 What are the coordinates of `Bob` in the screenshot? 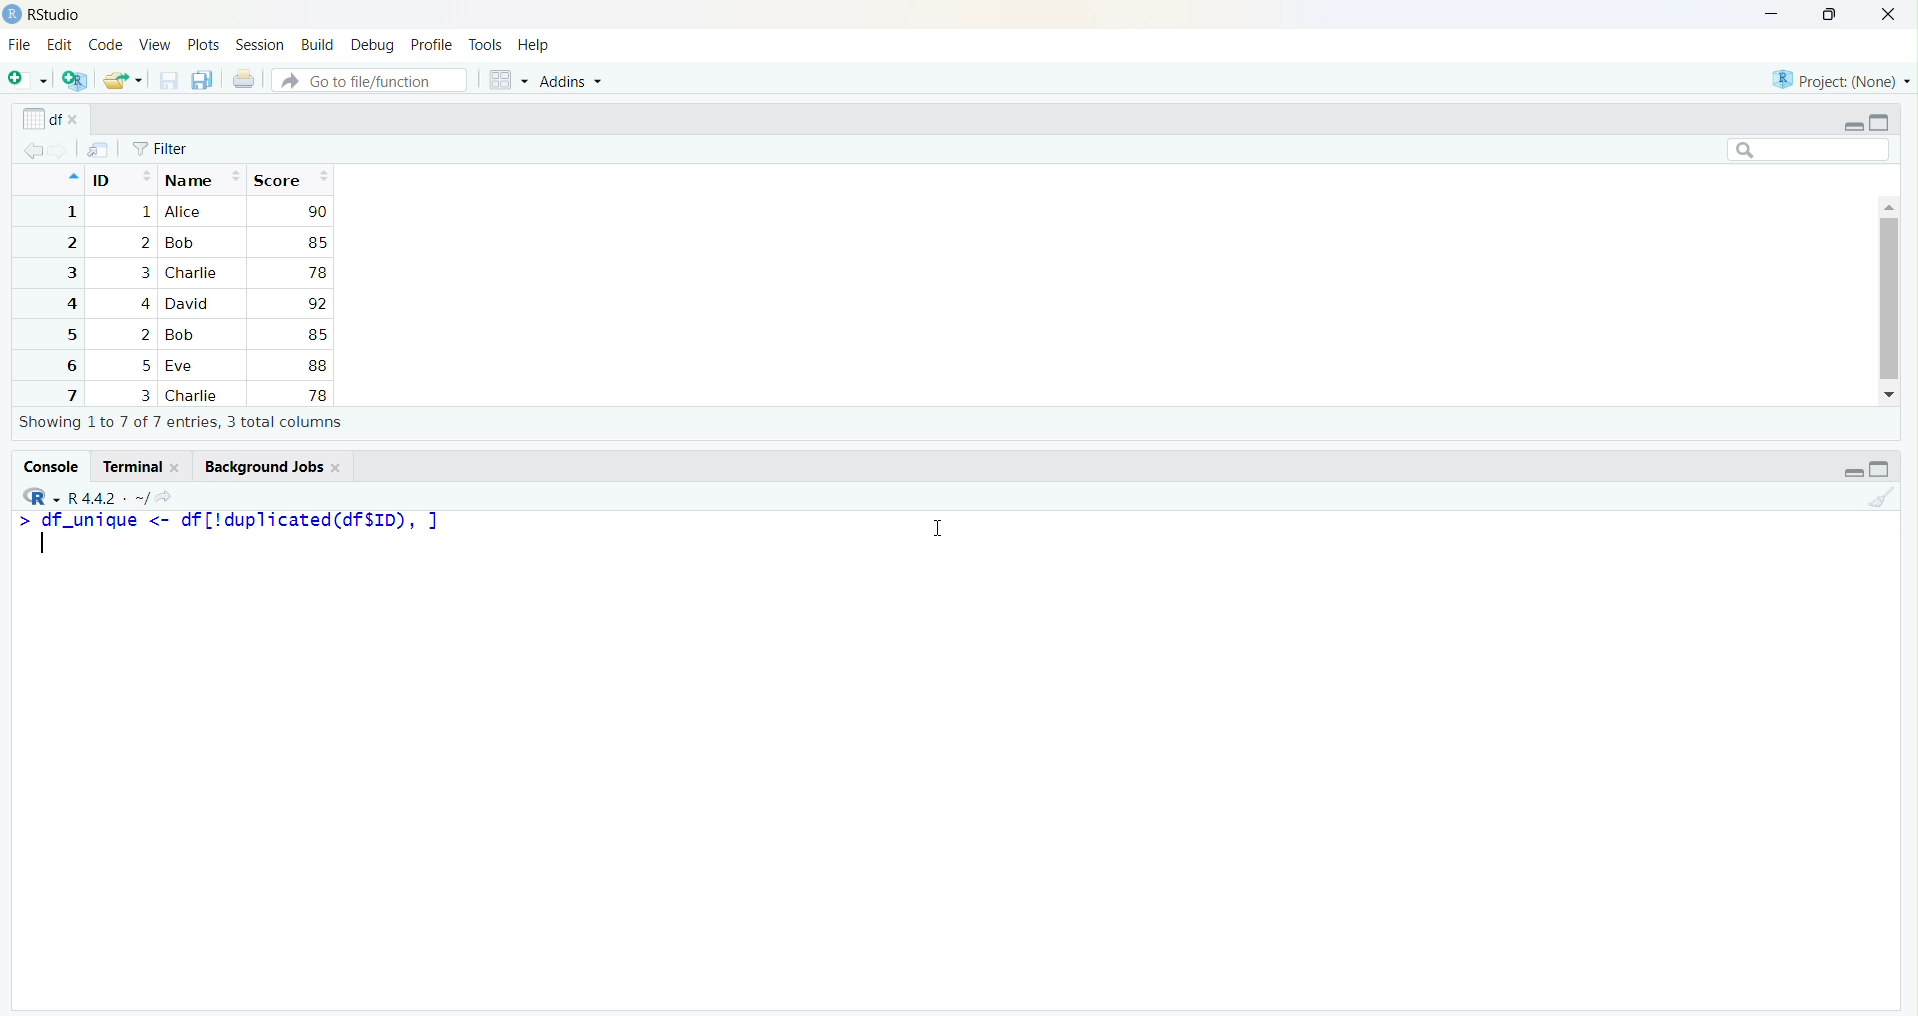 It's located at (180, 244).